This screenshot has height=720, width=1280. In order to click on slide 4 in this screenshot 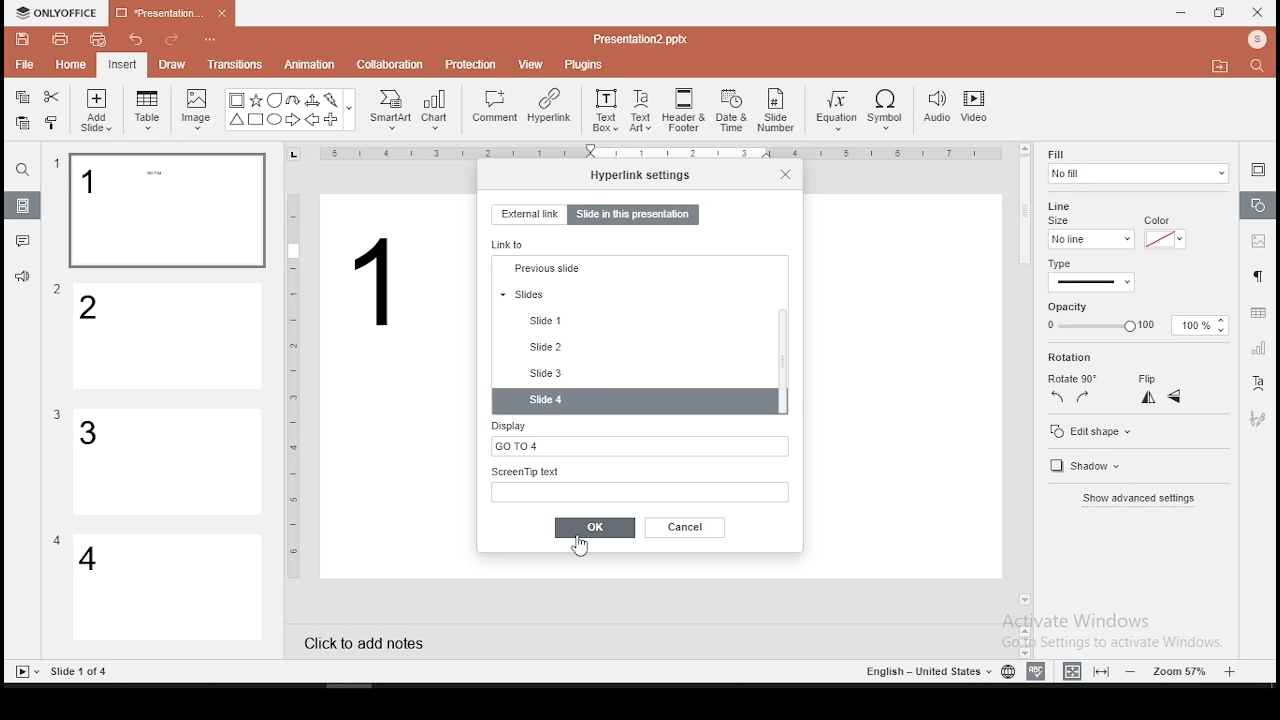, I will do `click(636, 402)`.